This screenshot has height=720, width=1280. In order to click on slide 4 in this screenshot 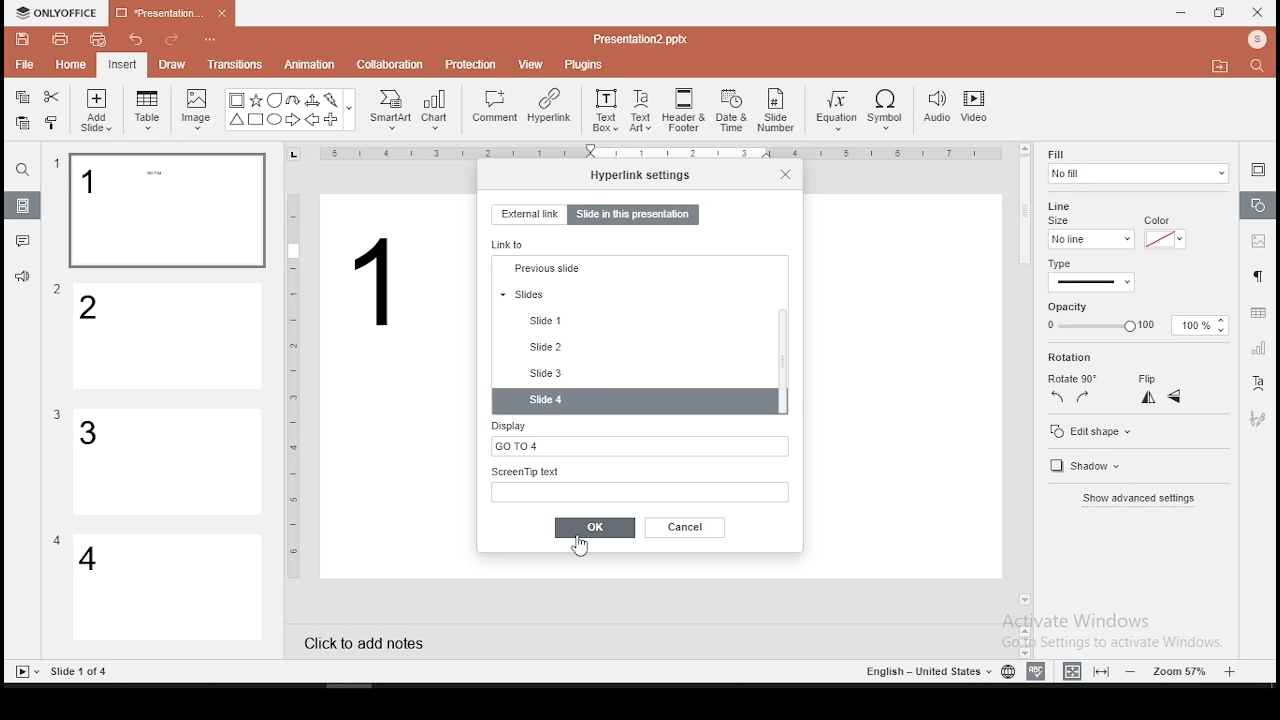, I will do `click(636, 402)`.